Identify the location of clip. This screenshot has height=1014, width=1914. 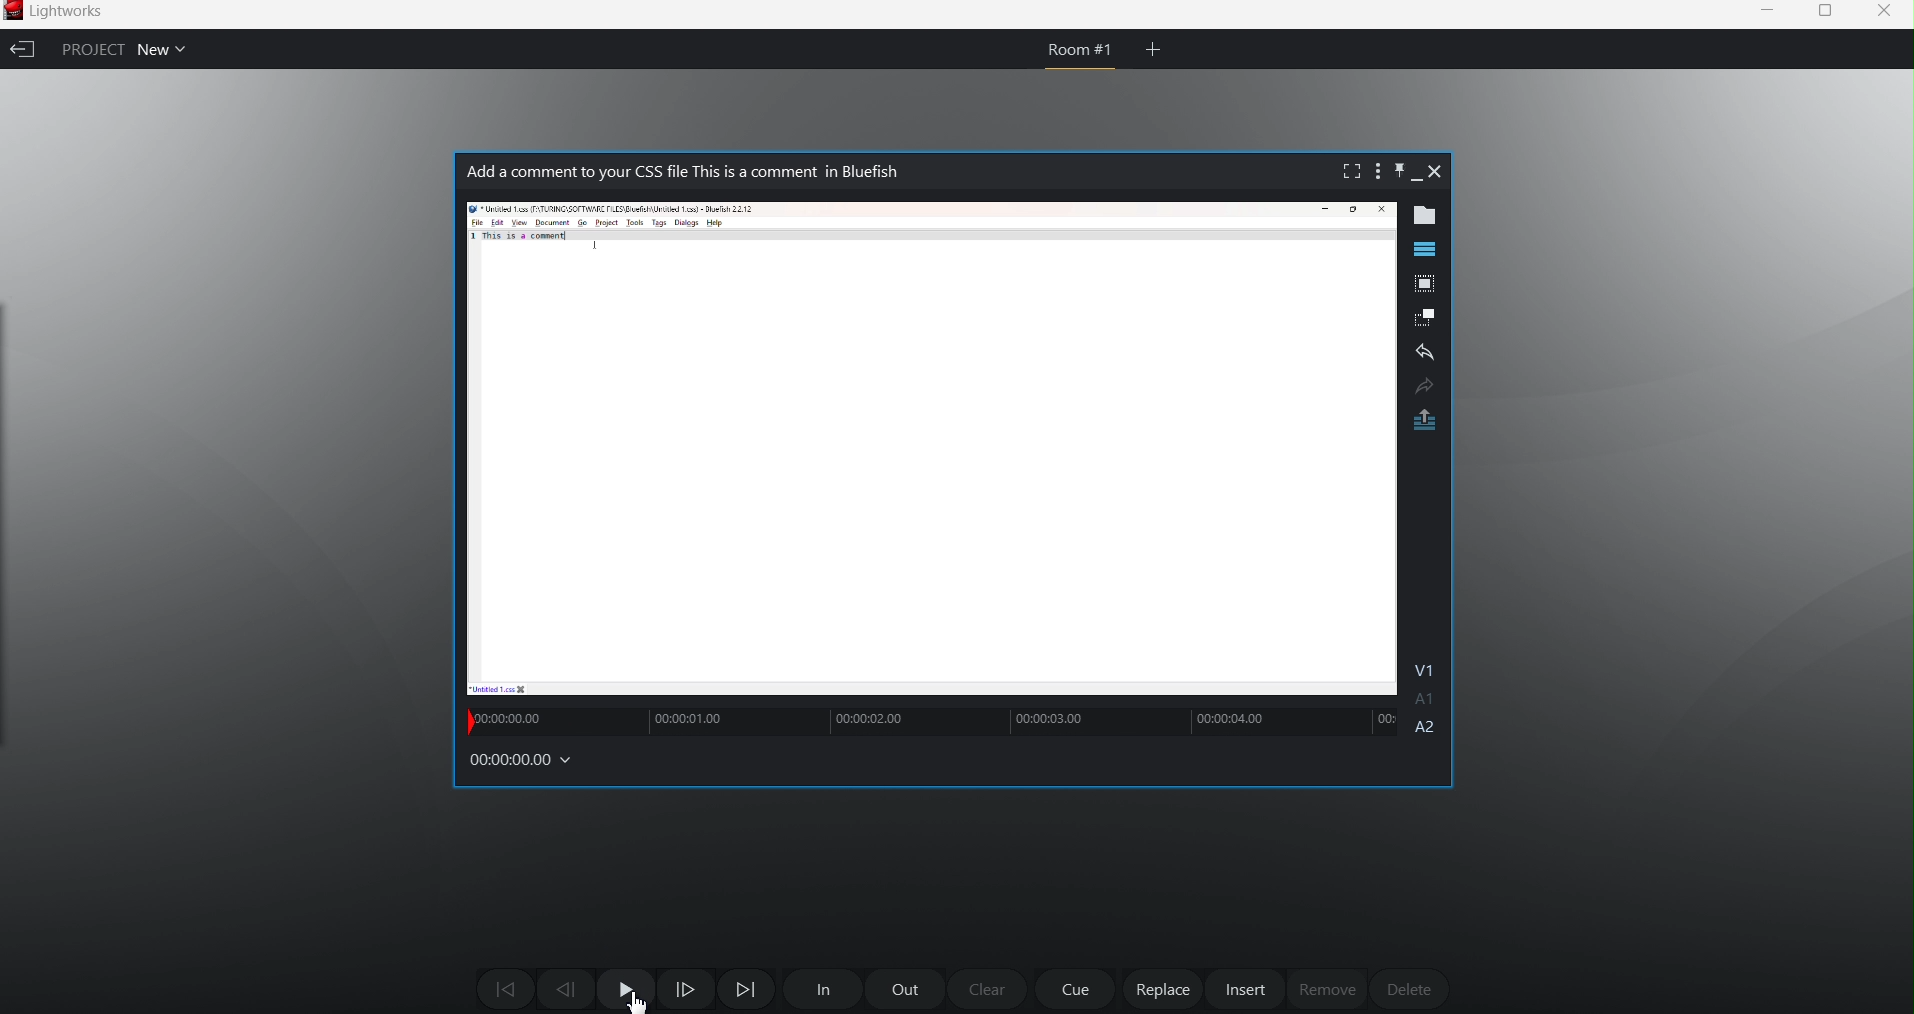
(930, 449).